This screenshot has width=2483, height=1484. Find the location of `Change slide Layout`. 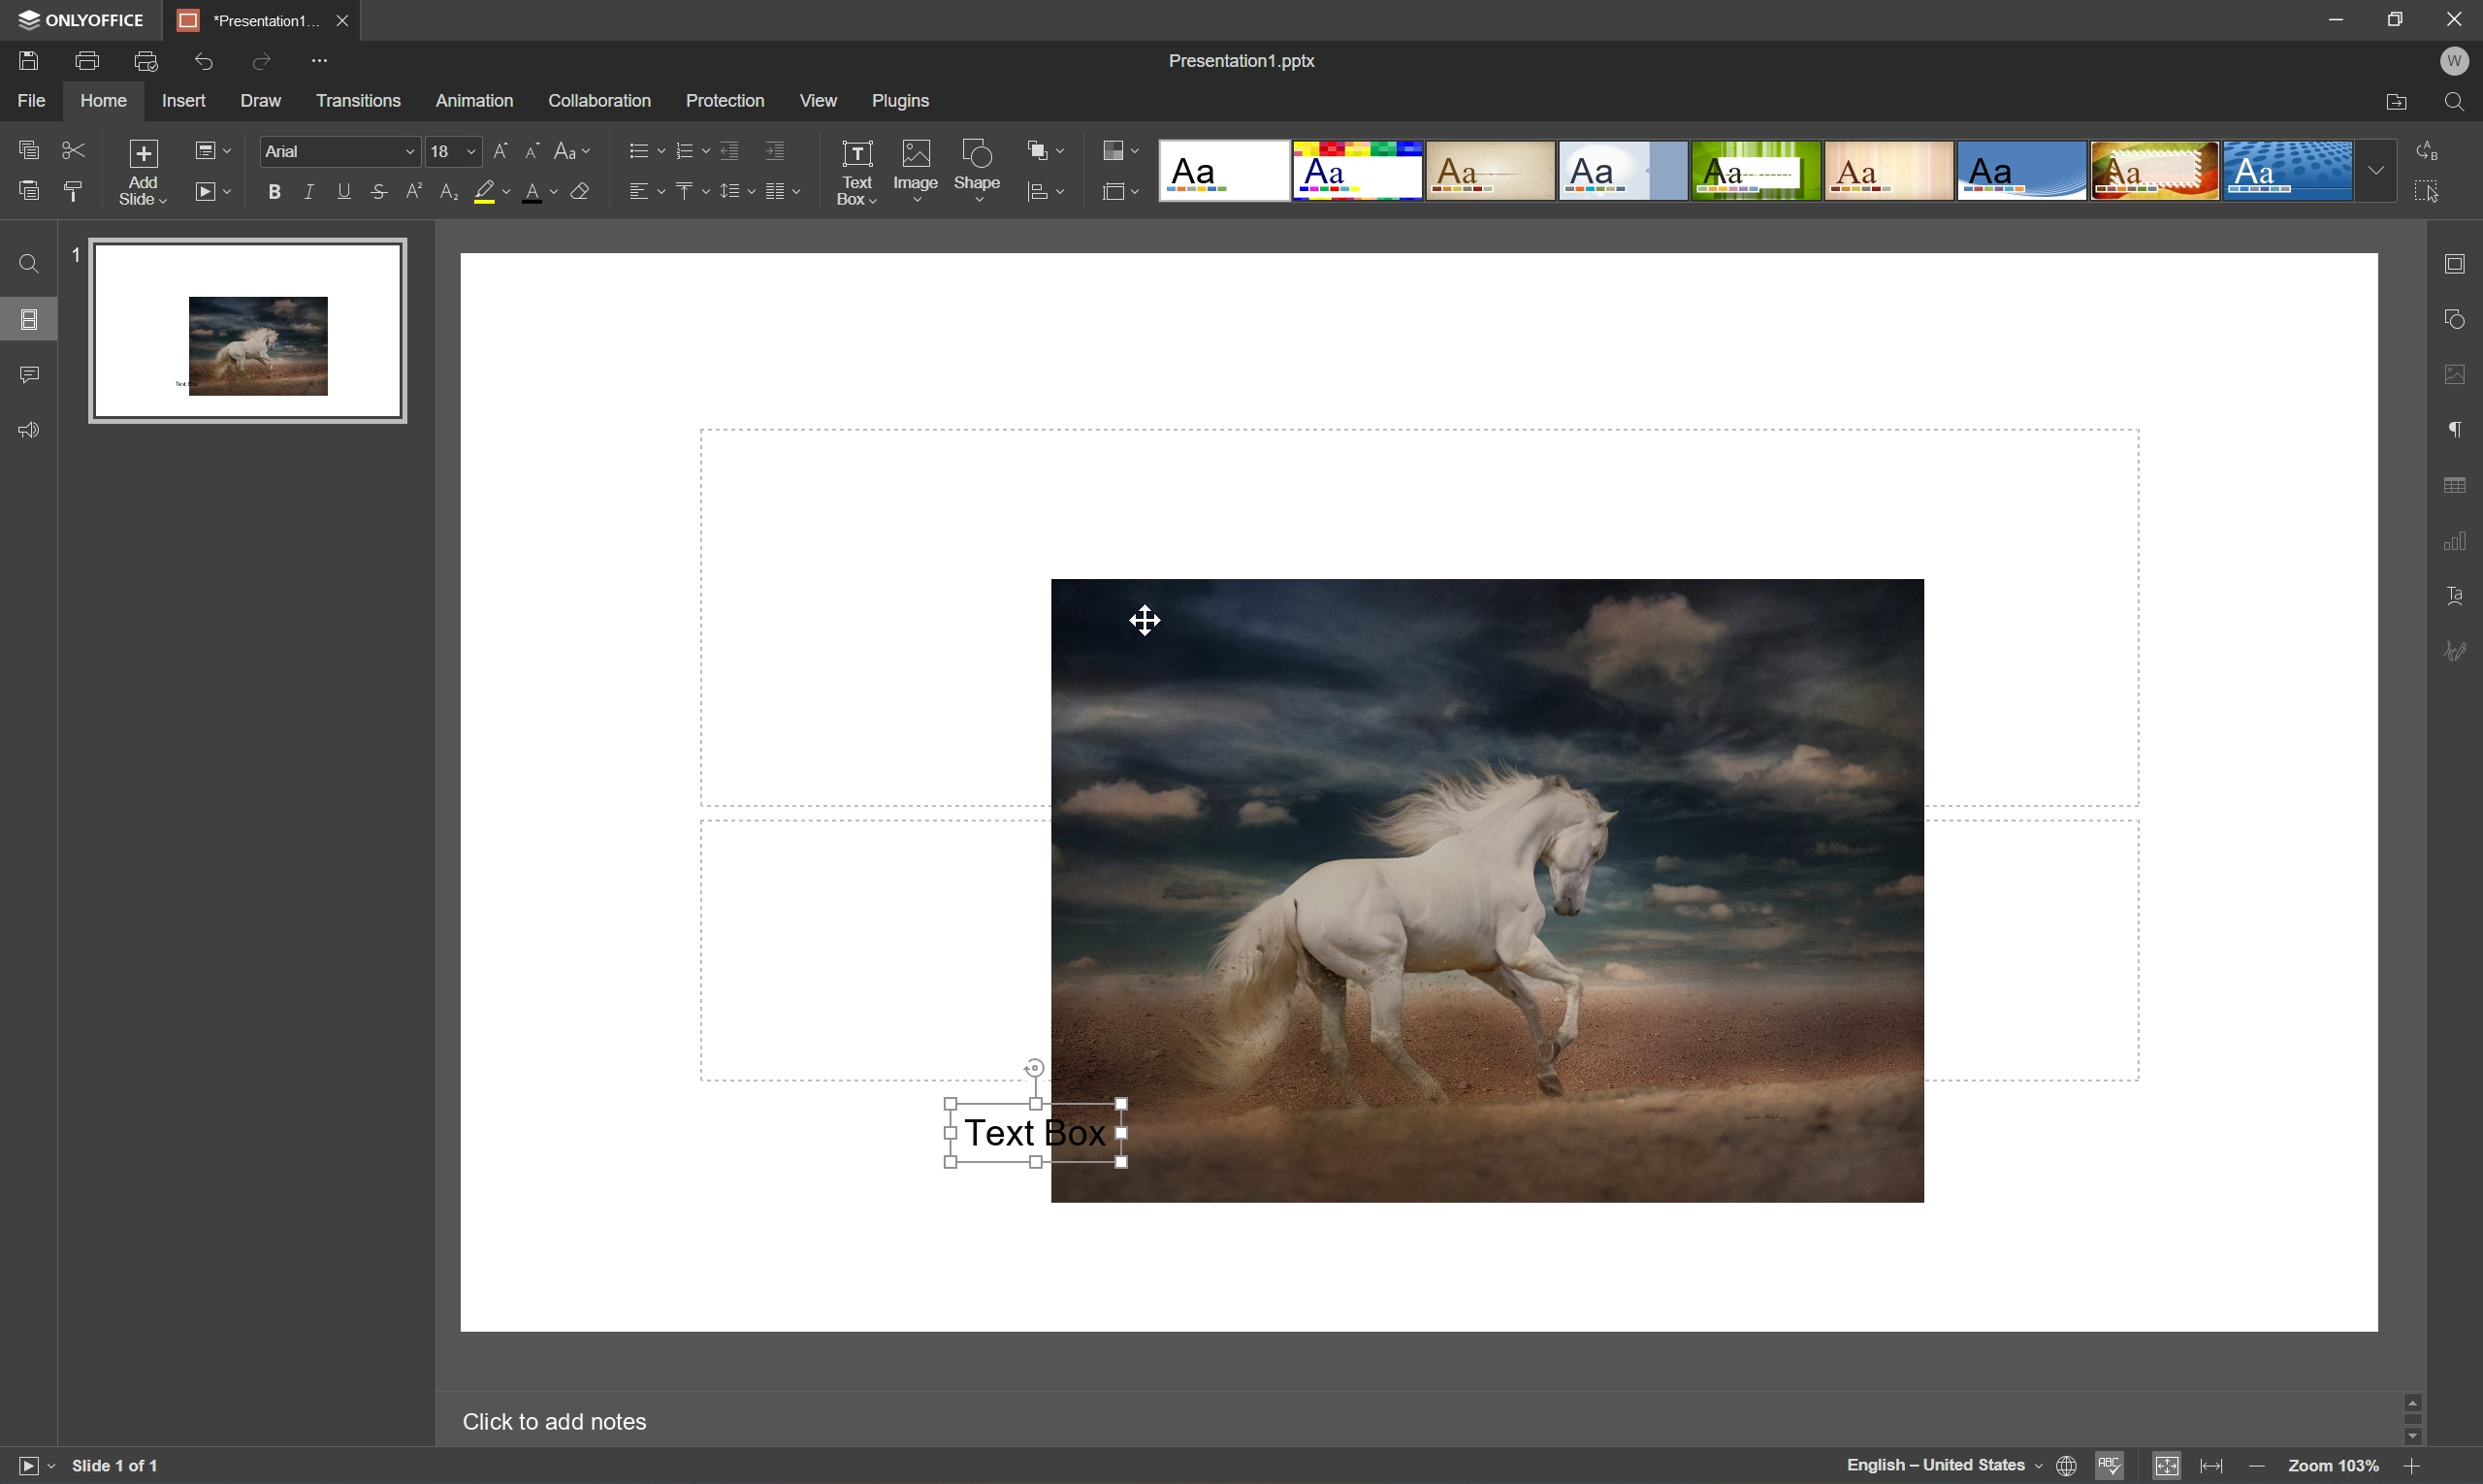

Change slide Layout is located at coordinates (211, 153).